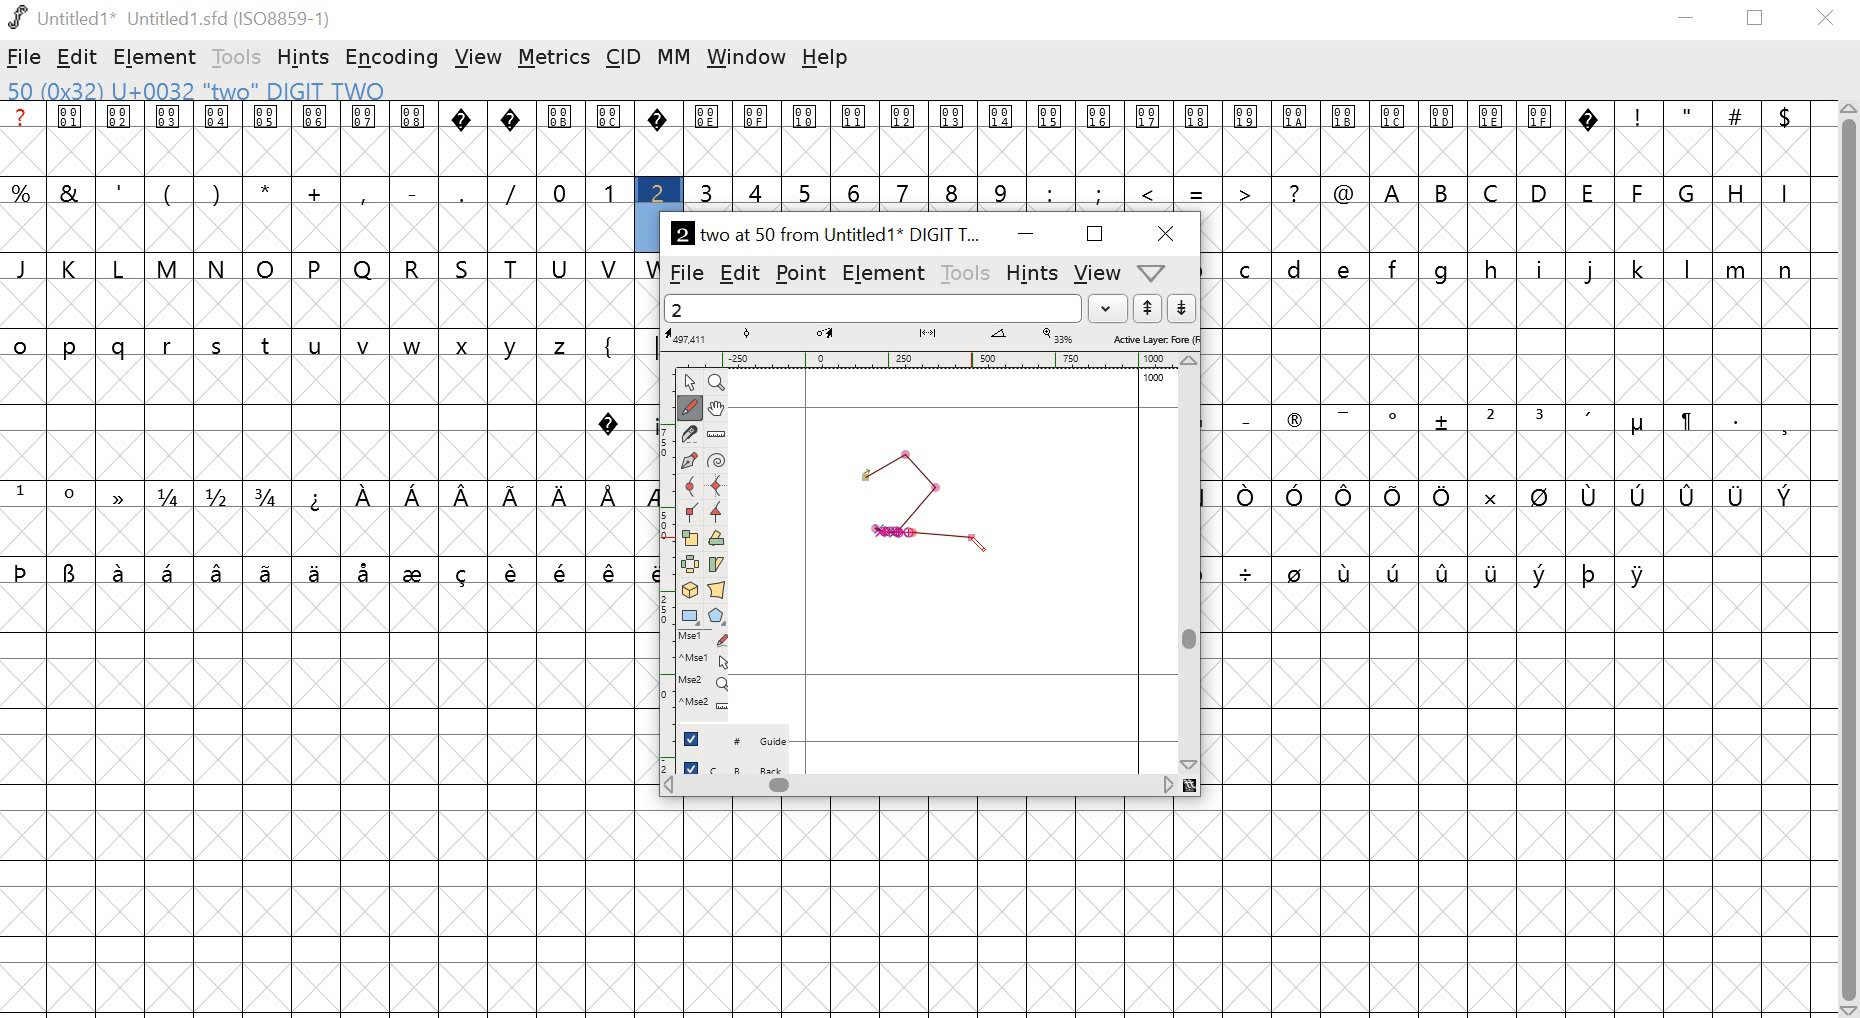  I want to click on curve, so click(692, 487).